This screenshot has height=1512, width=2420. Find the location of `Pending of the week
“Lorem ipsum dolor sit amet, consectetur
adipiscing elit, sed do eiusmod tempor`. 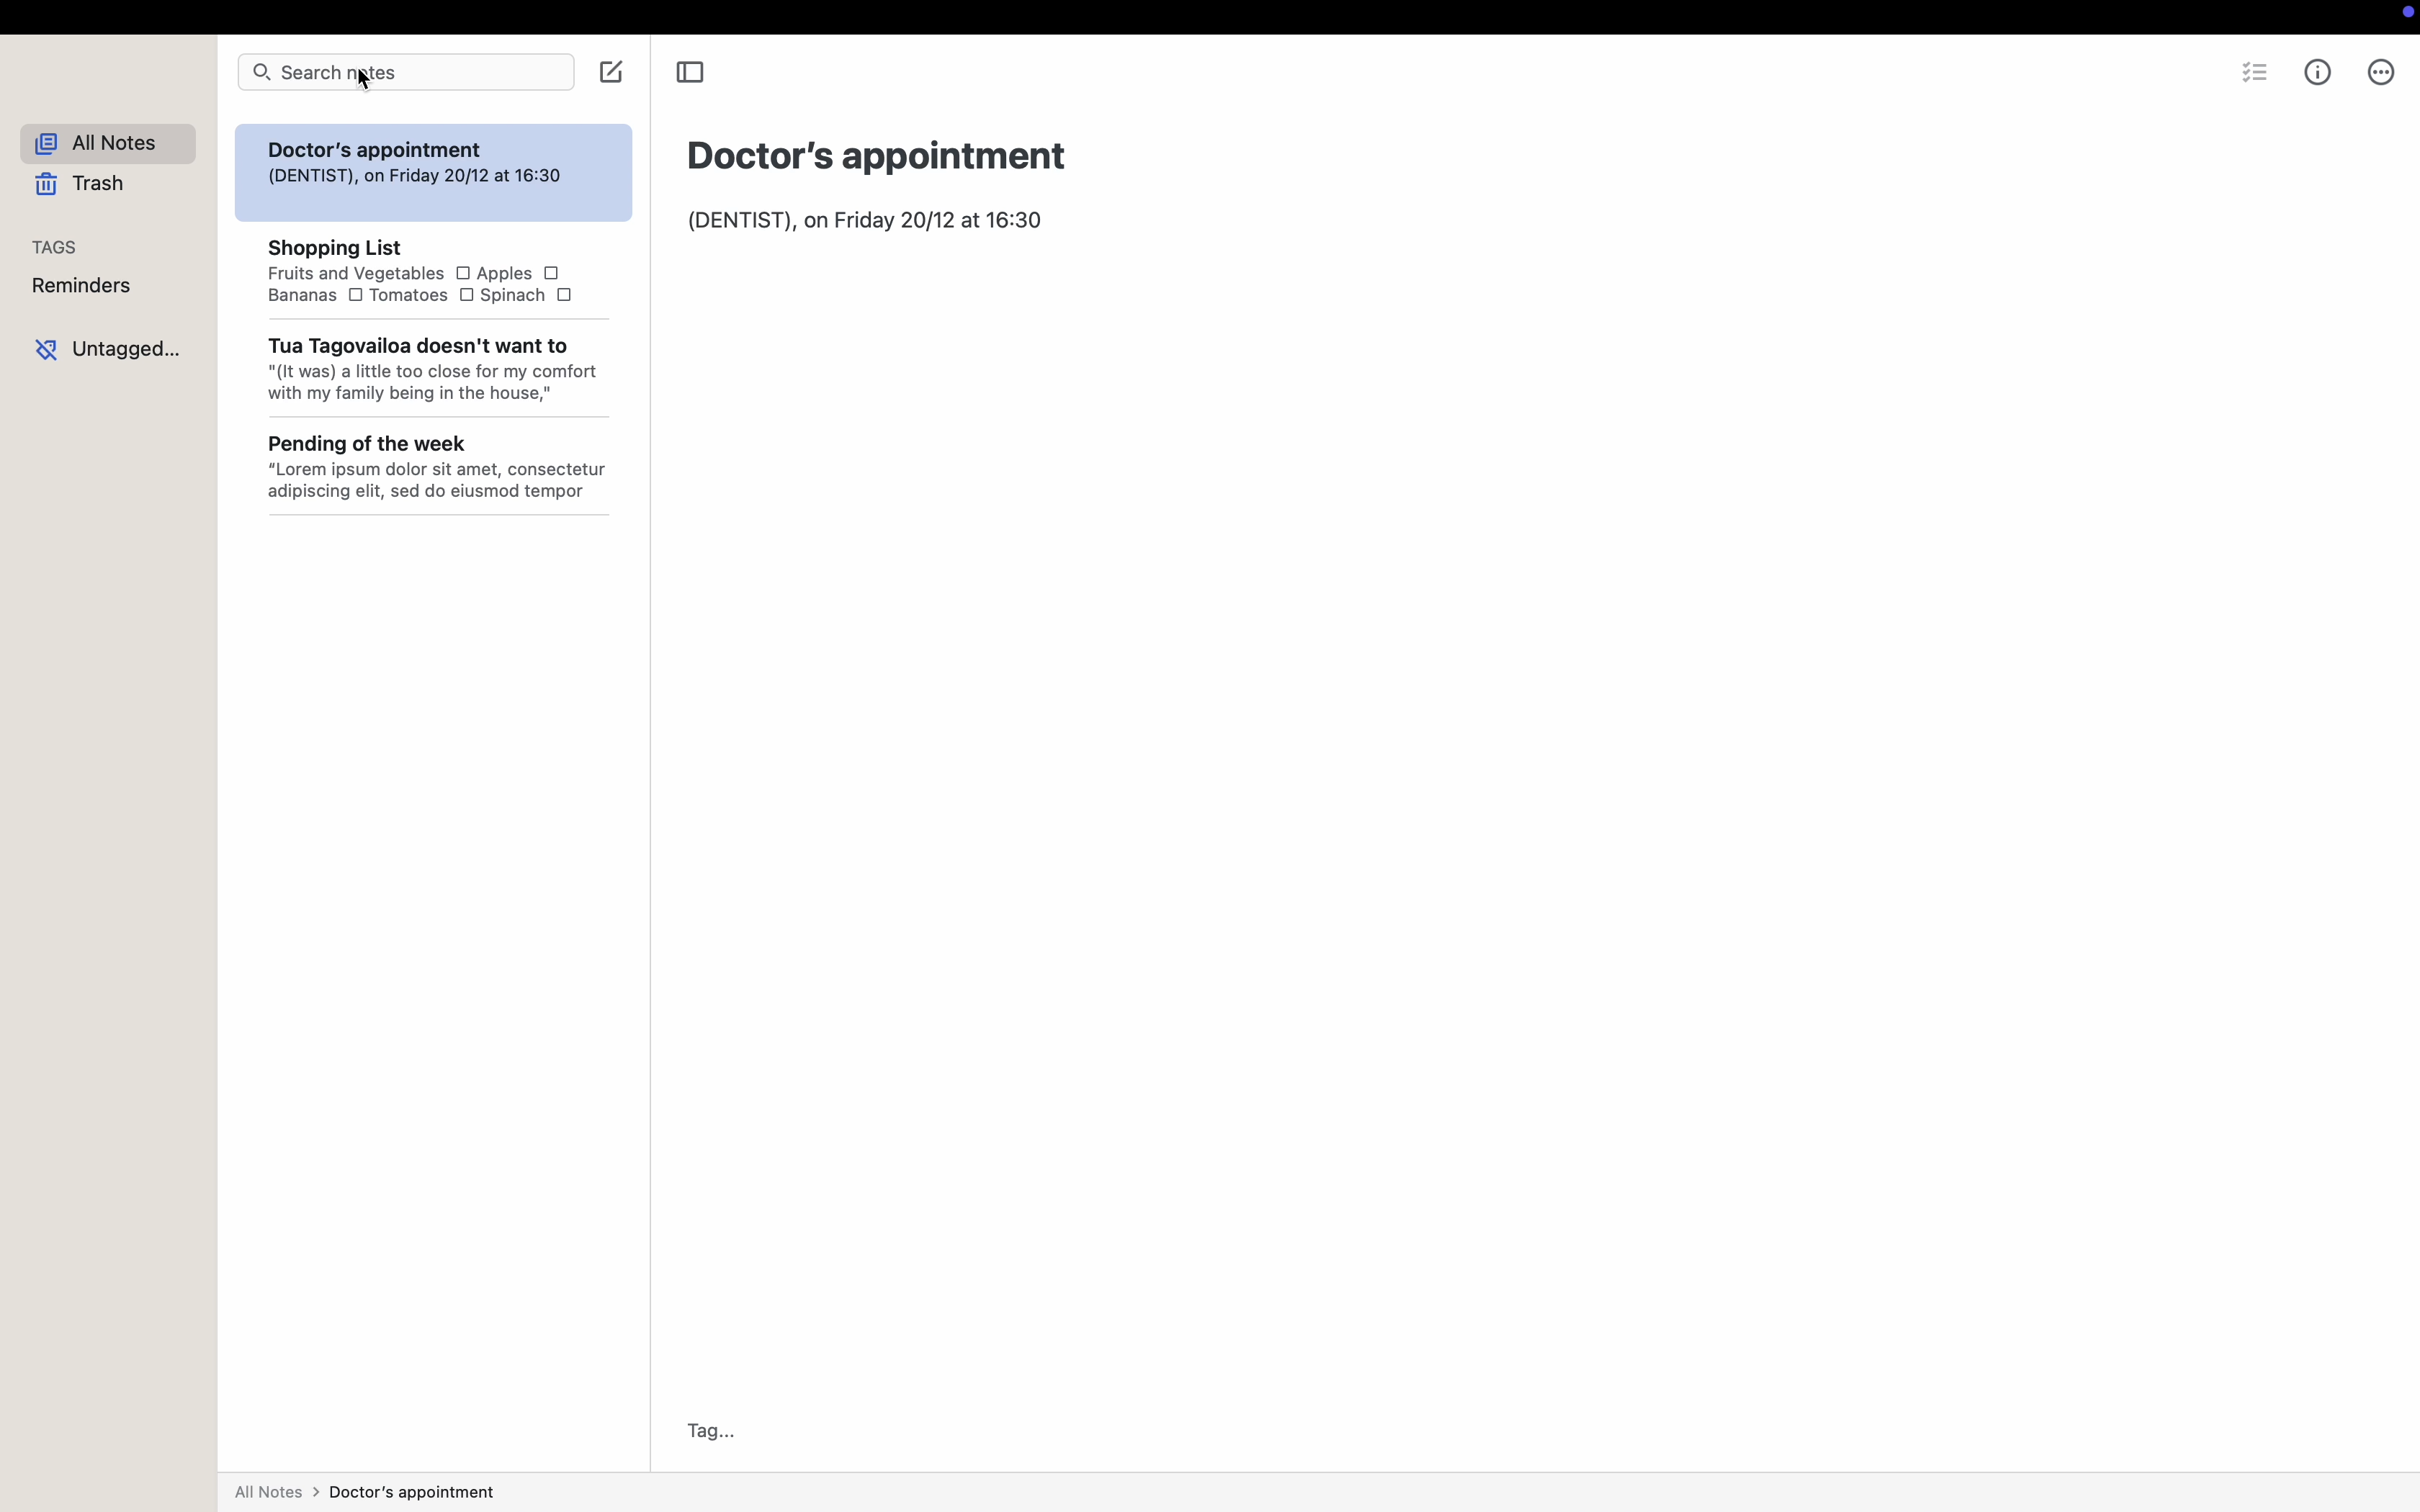

Pending of the week
“Lorem ipsum dolor sit amet, consectetur
adipiscing elit, sed do eiusmod tempor is located at coordinates (446, 480).